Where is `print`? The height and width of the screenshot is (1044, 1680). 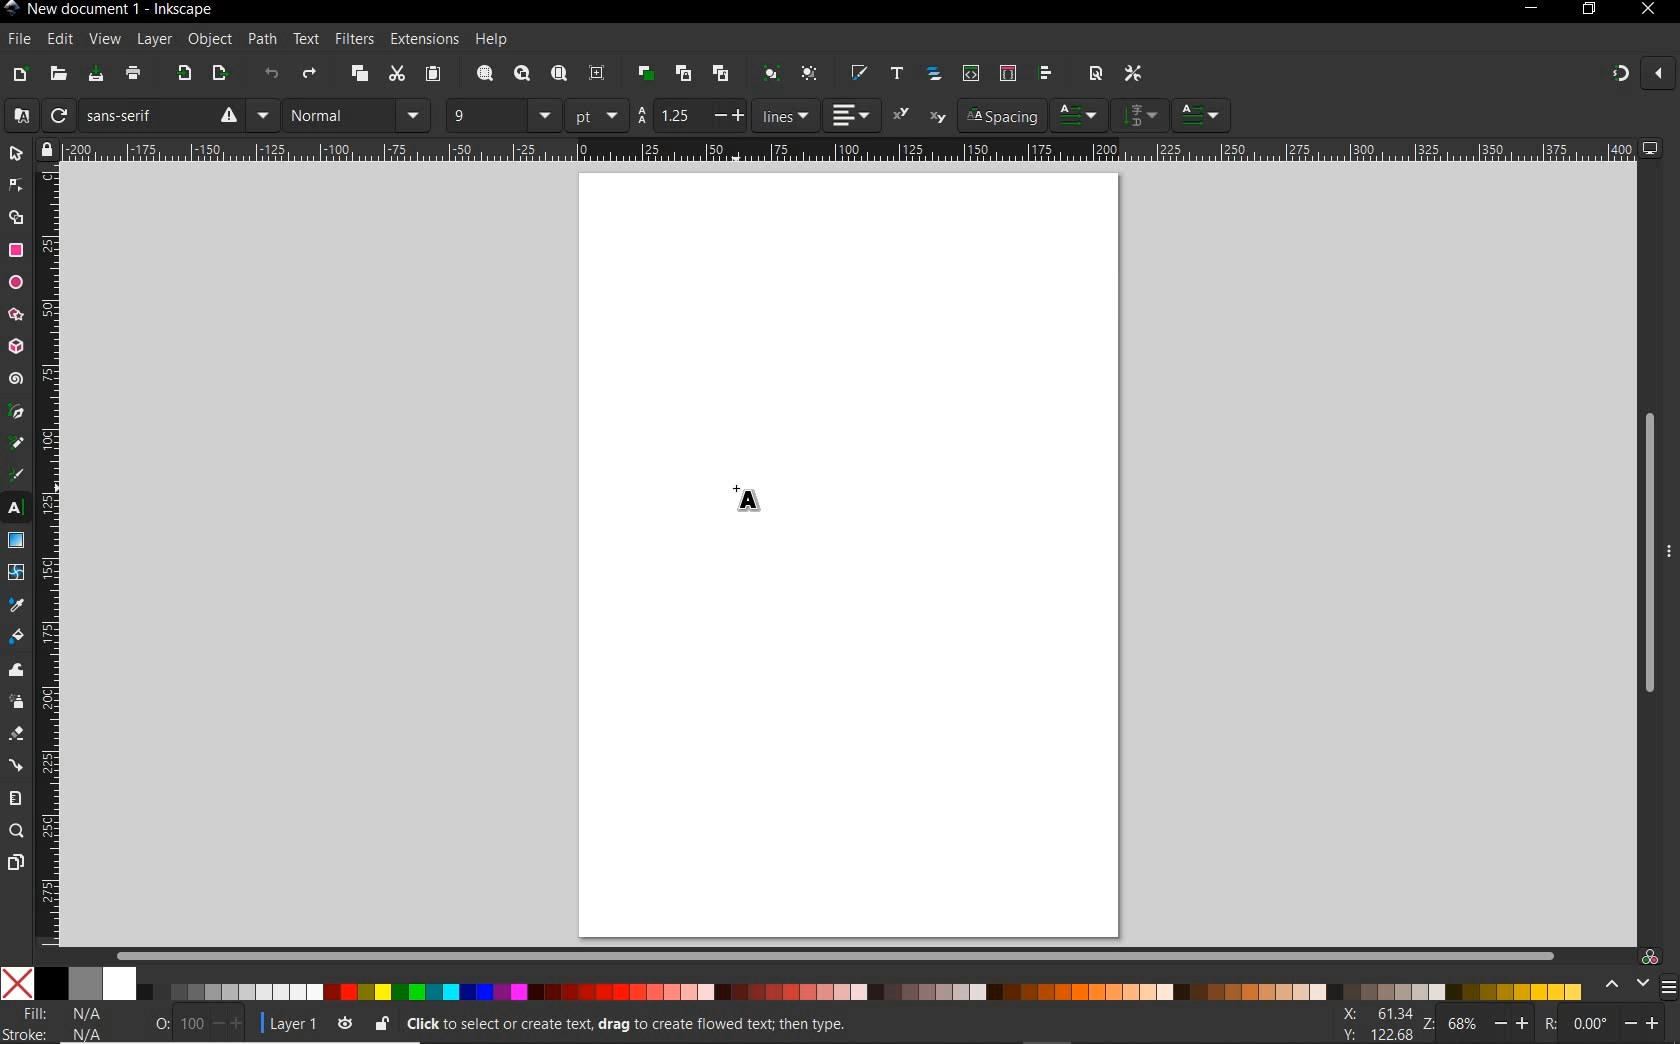
print is located at coordinates (134, 74).